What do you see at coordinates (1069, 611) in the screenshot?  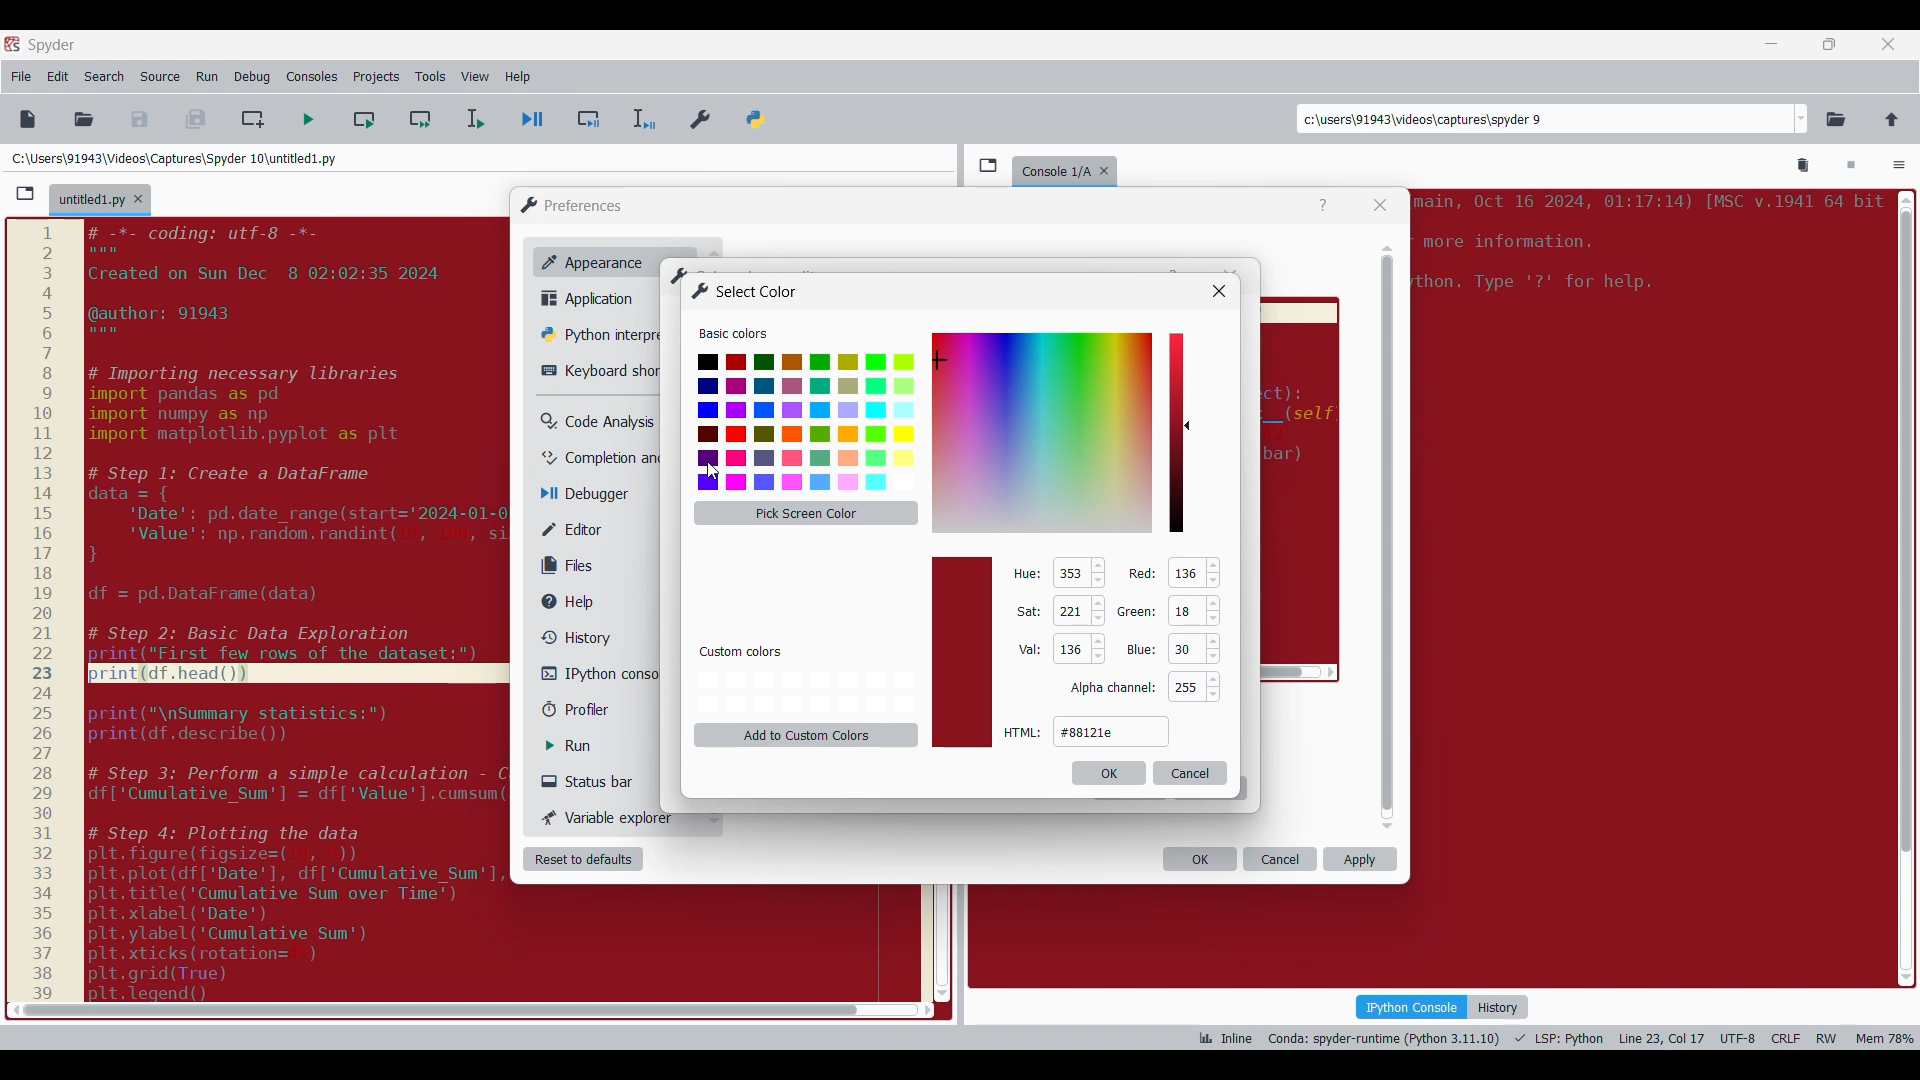 I see `221` at bounding box center [1069, 611].